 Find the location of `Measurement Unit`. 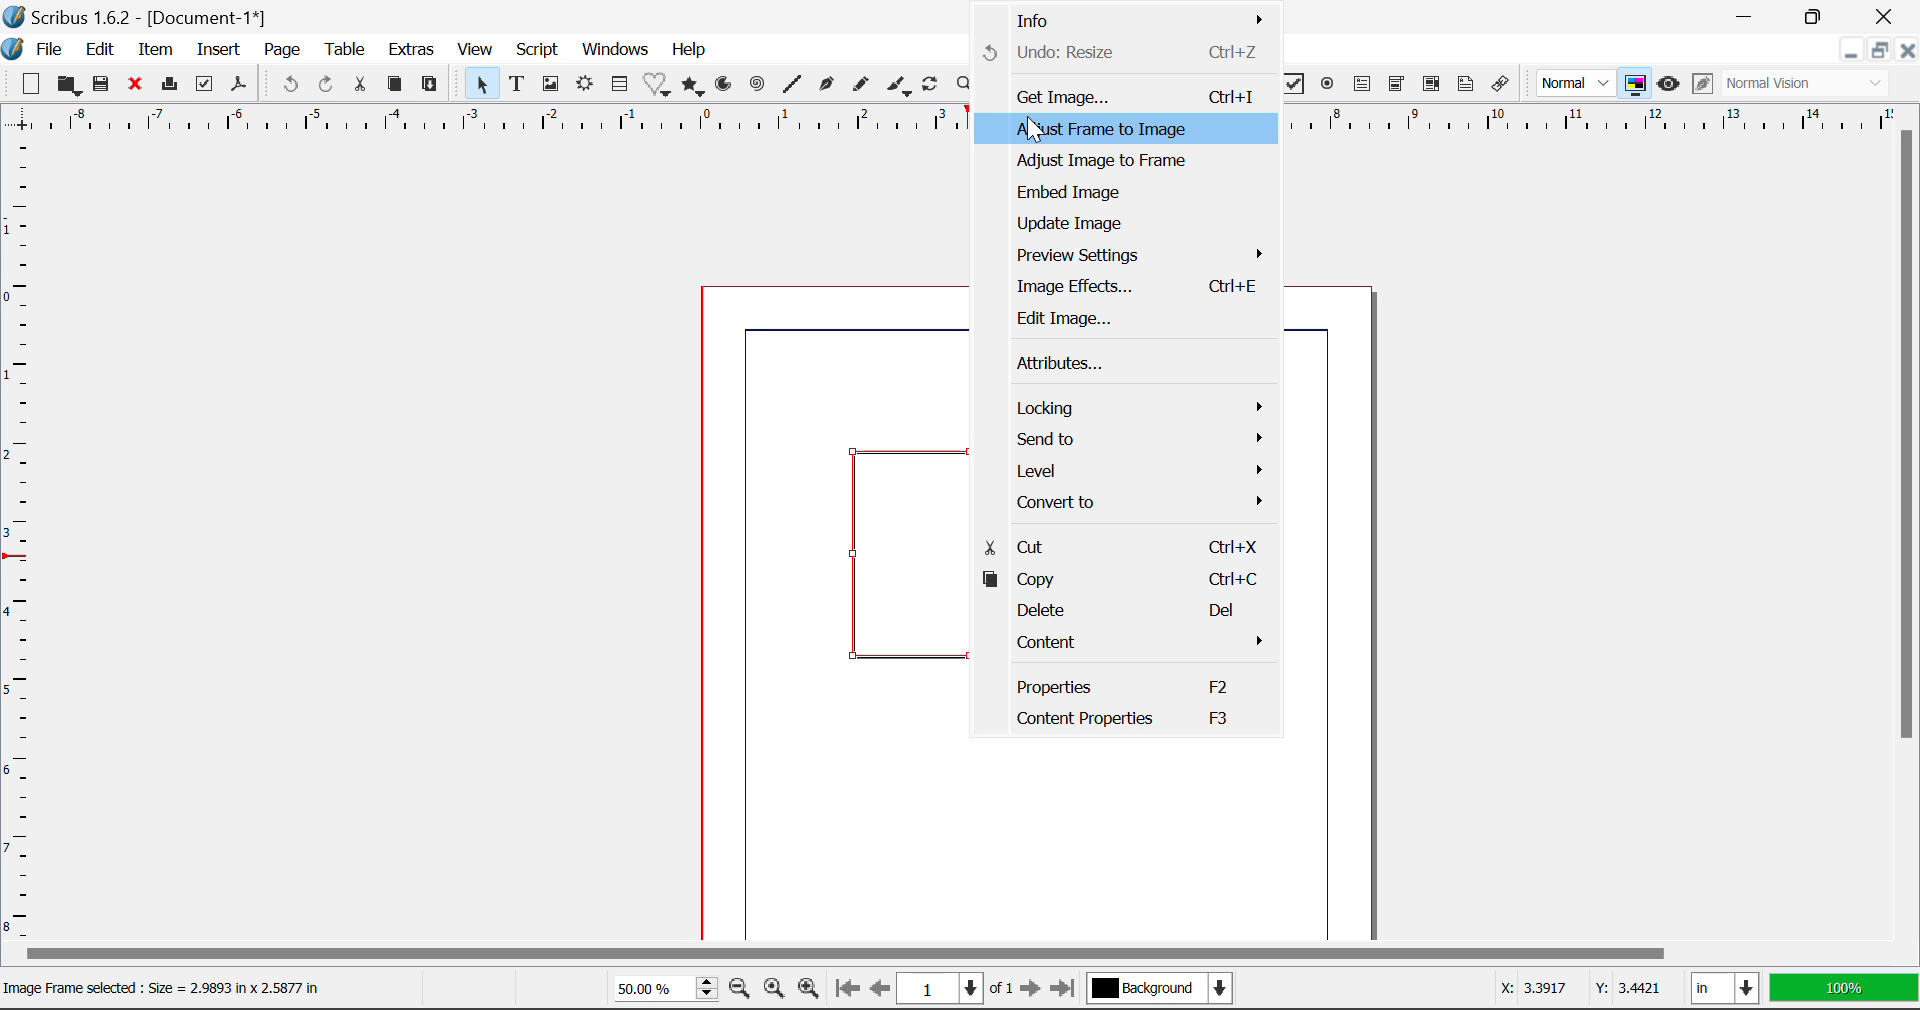

Measurement Unit is located at coordinates (1722, 987).